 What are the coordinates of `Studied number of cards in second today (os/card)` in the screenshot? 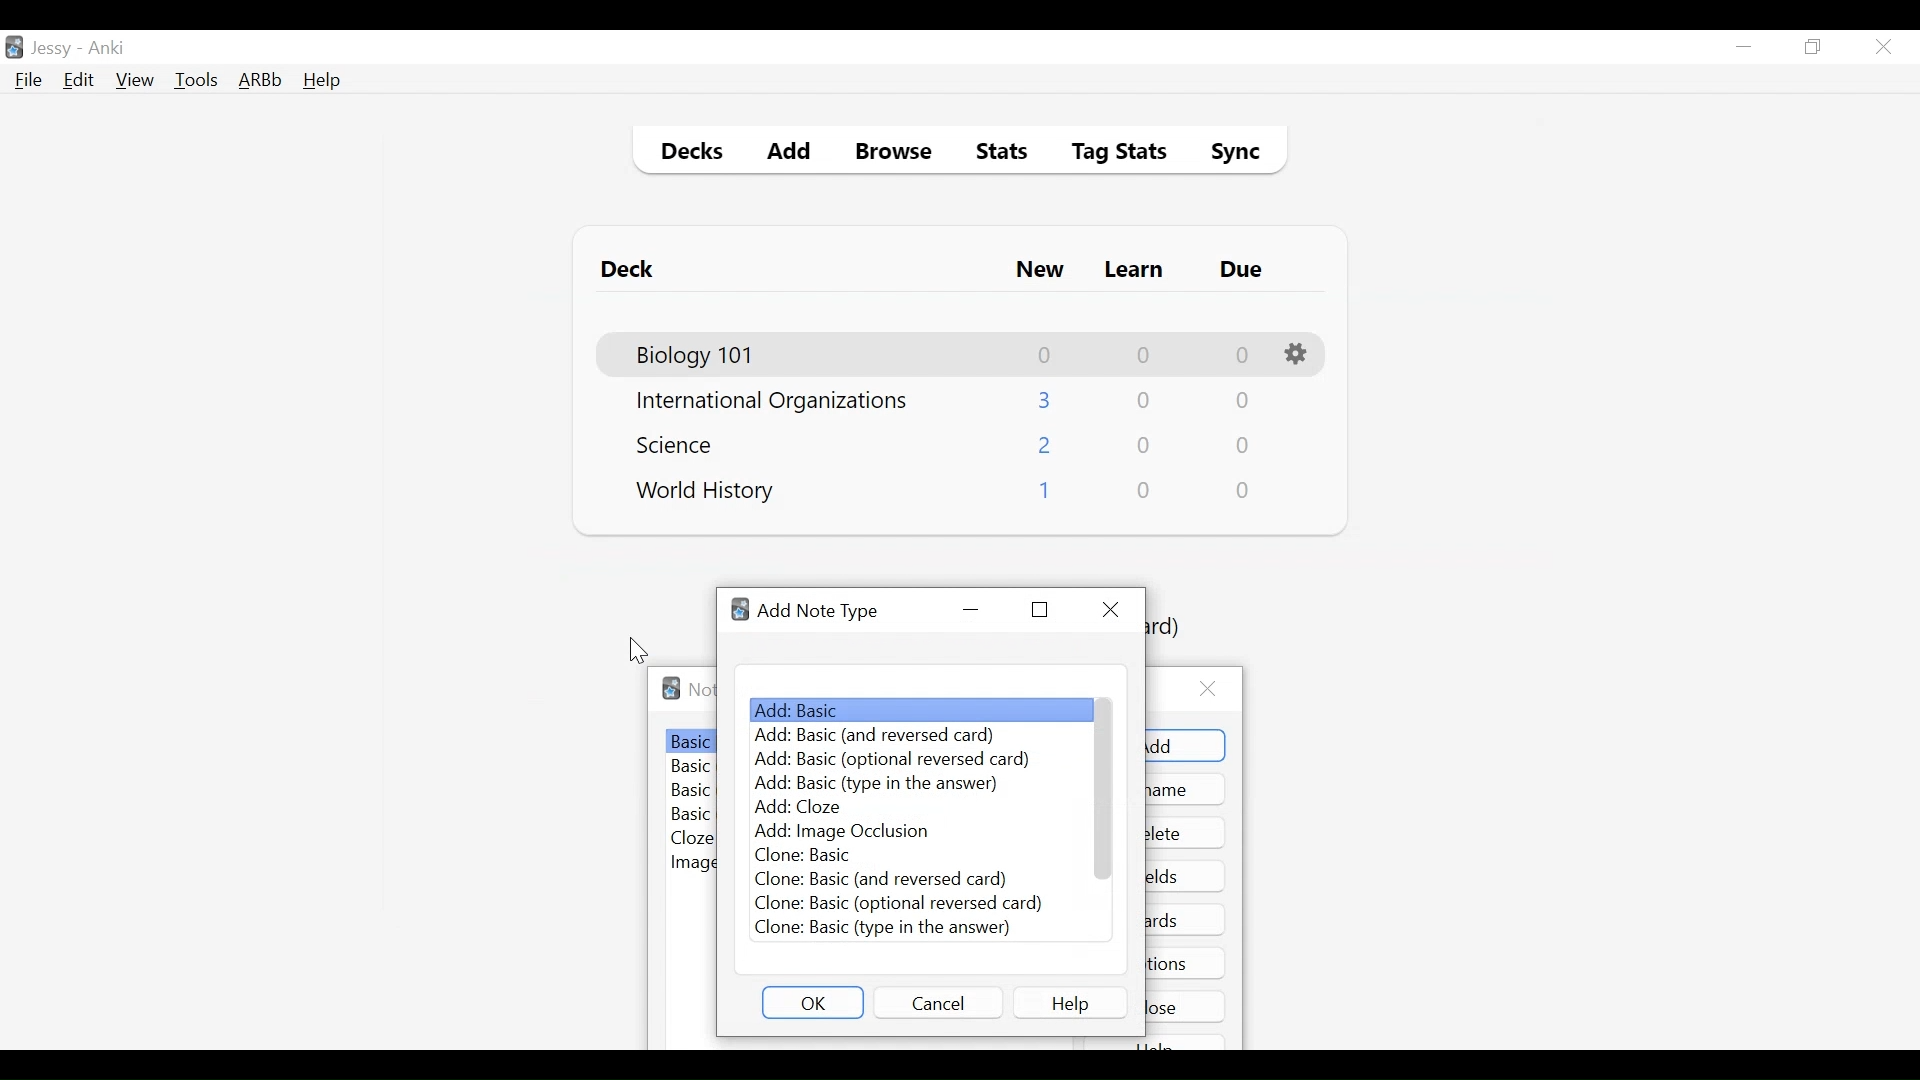 It's located at (1171, 628).